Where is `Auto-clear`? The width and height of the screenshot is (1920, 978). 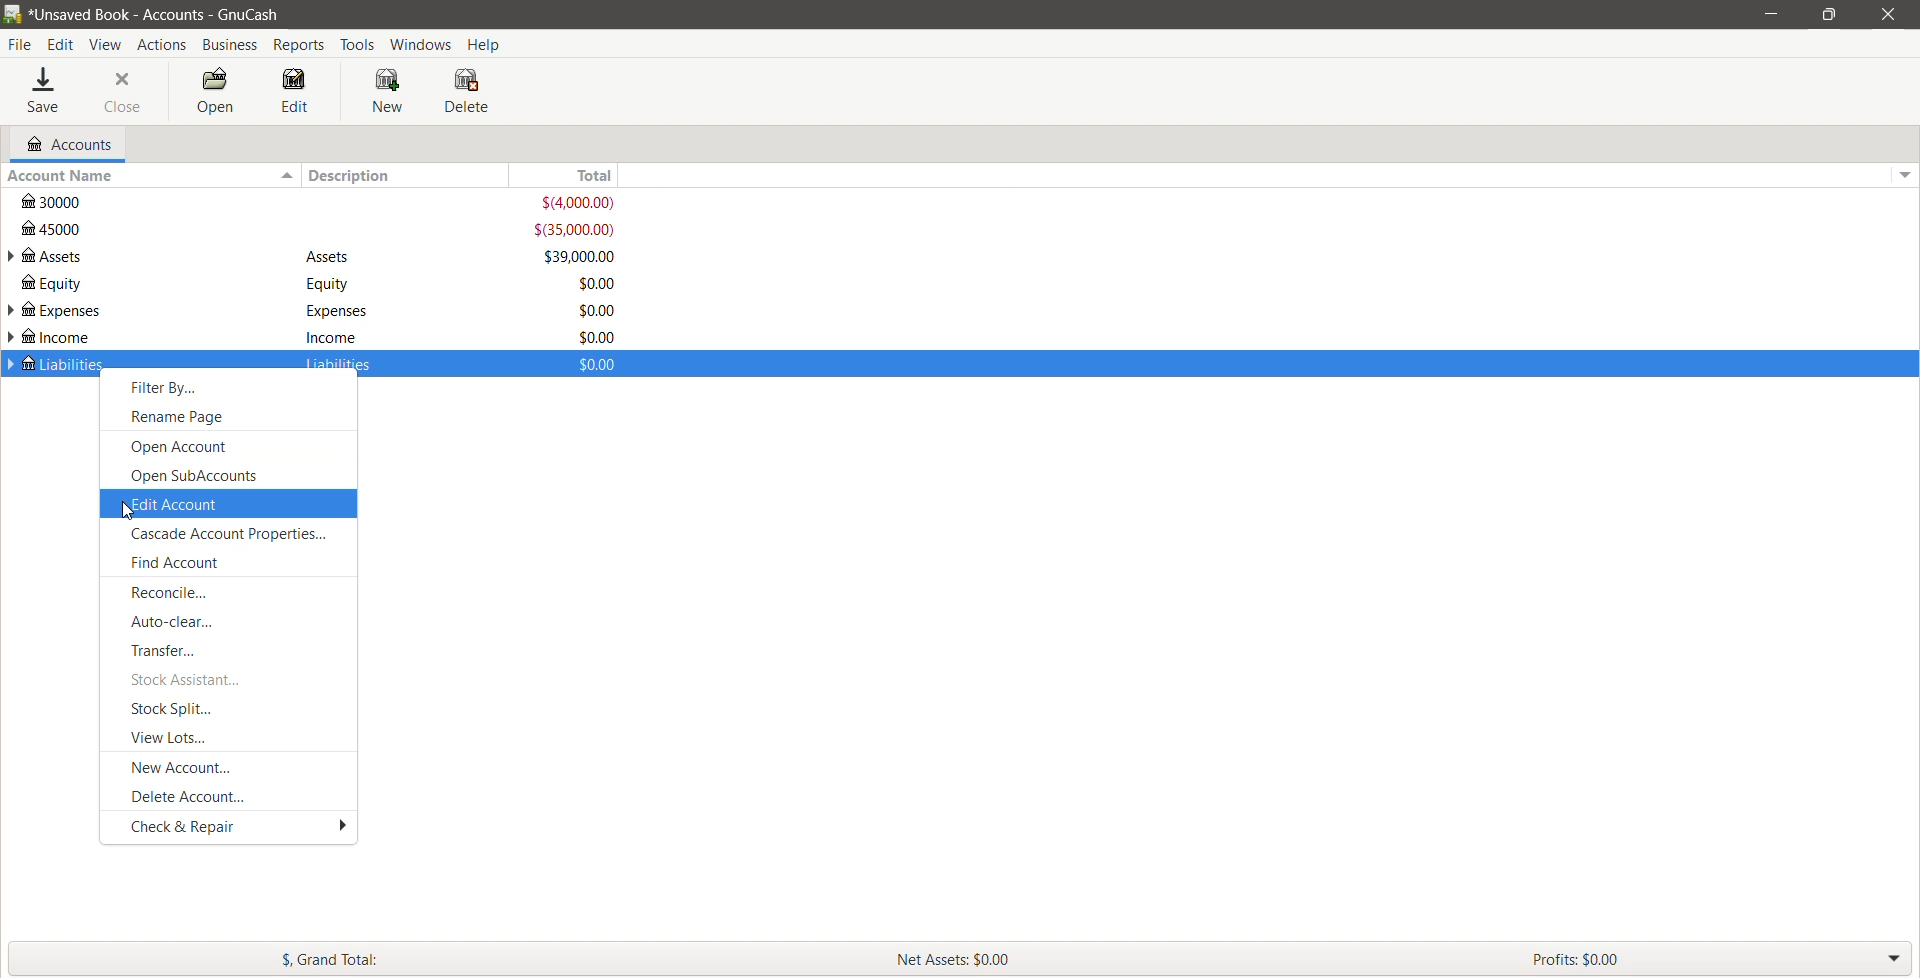
Auto-clear is located at coordinates (178, 622).